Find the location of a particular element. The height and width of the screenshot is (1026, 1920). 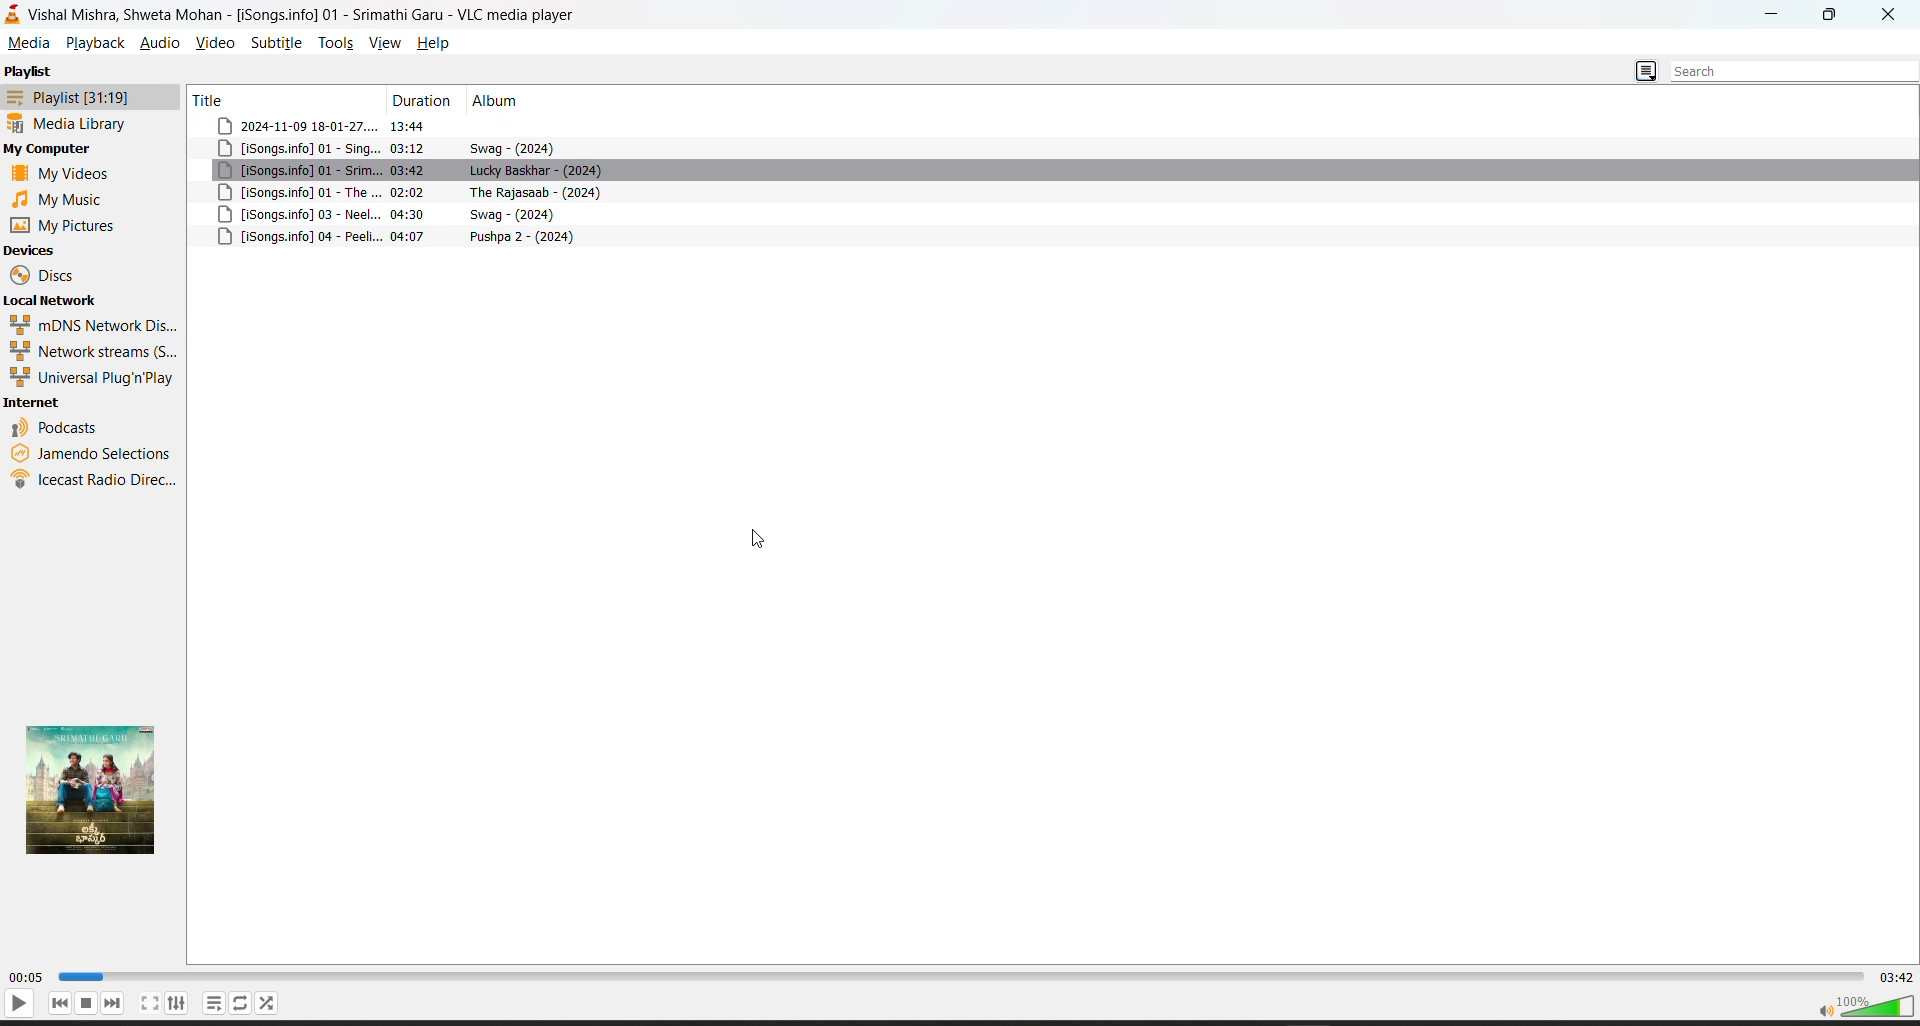

mdns network is located at coordinates (93, 325).